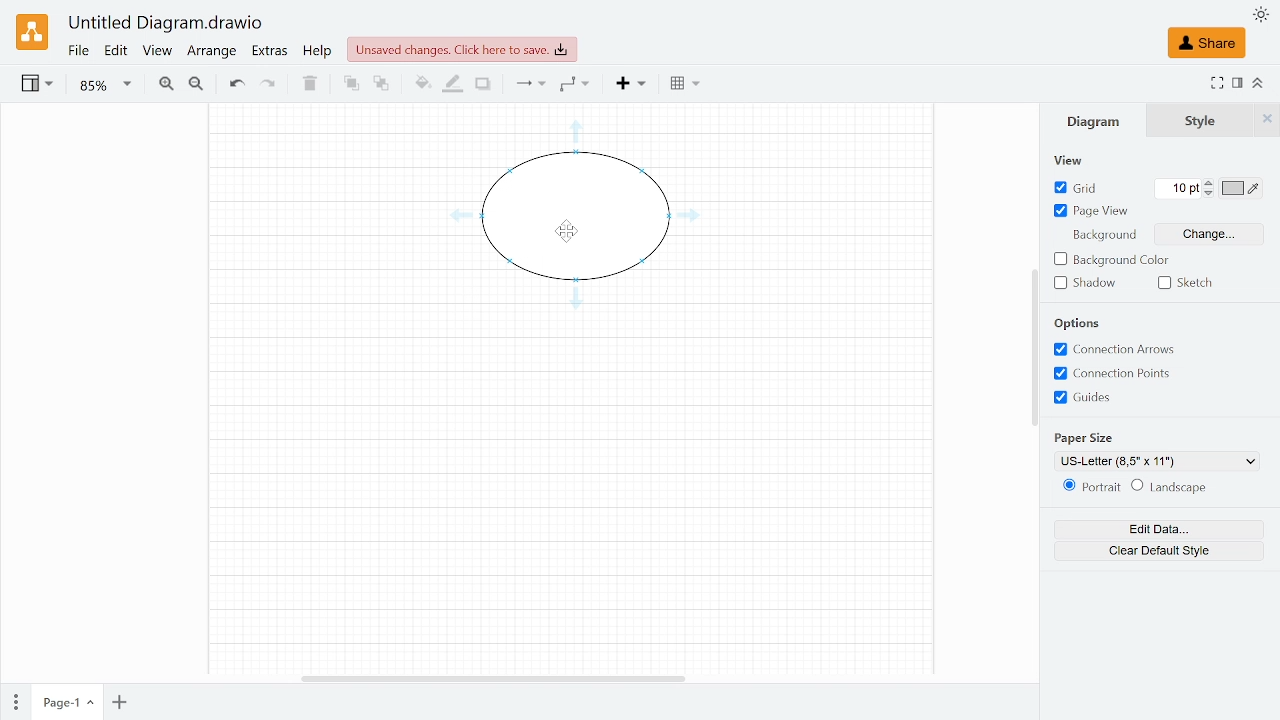  Describe the element at coordinates (568, 231) in the screenshot. I see `cursor` at that location.